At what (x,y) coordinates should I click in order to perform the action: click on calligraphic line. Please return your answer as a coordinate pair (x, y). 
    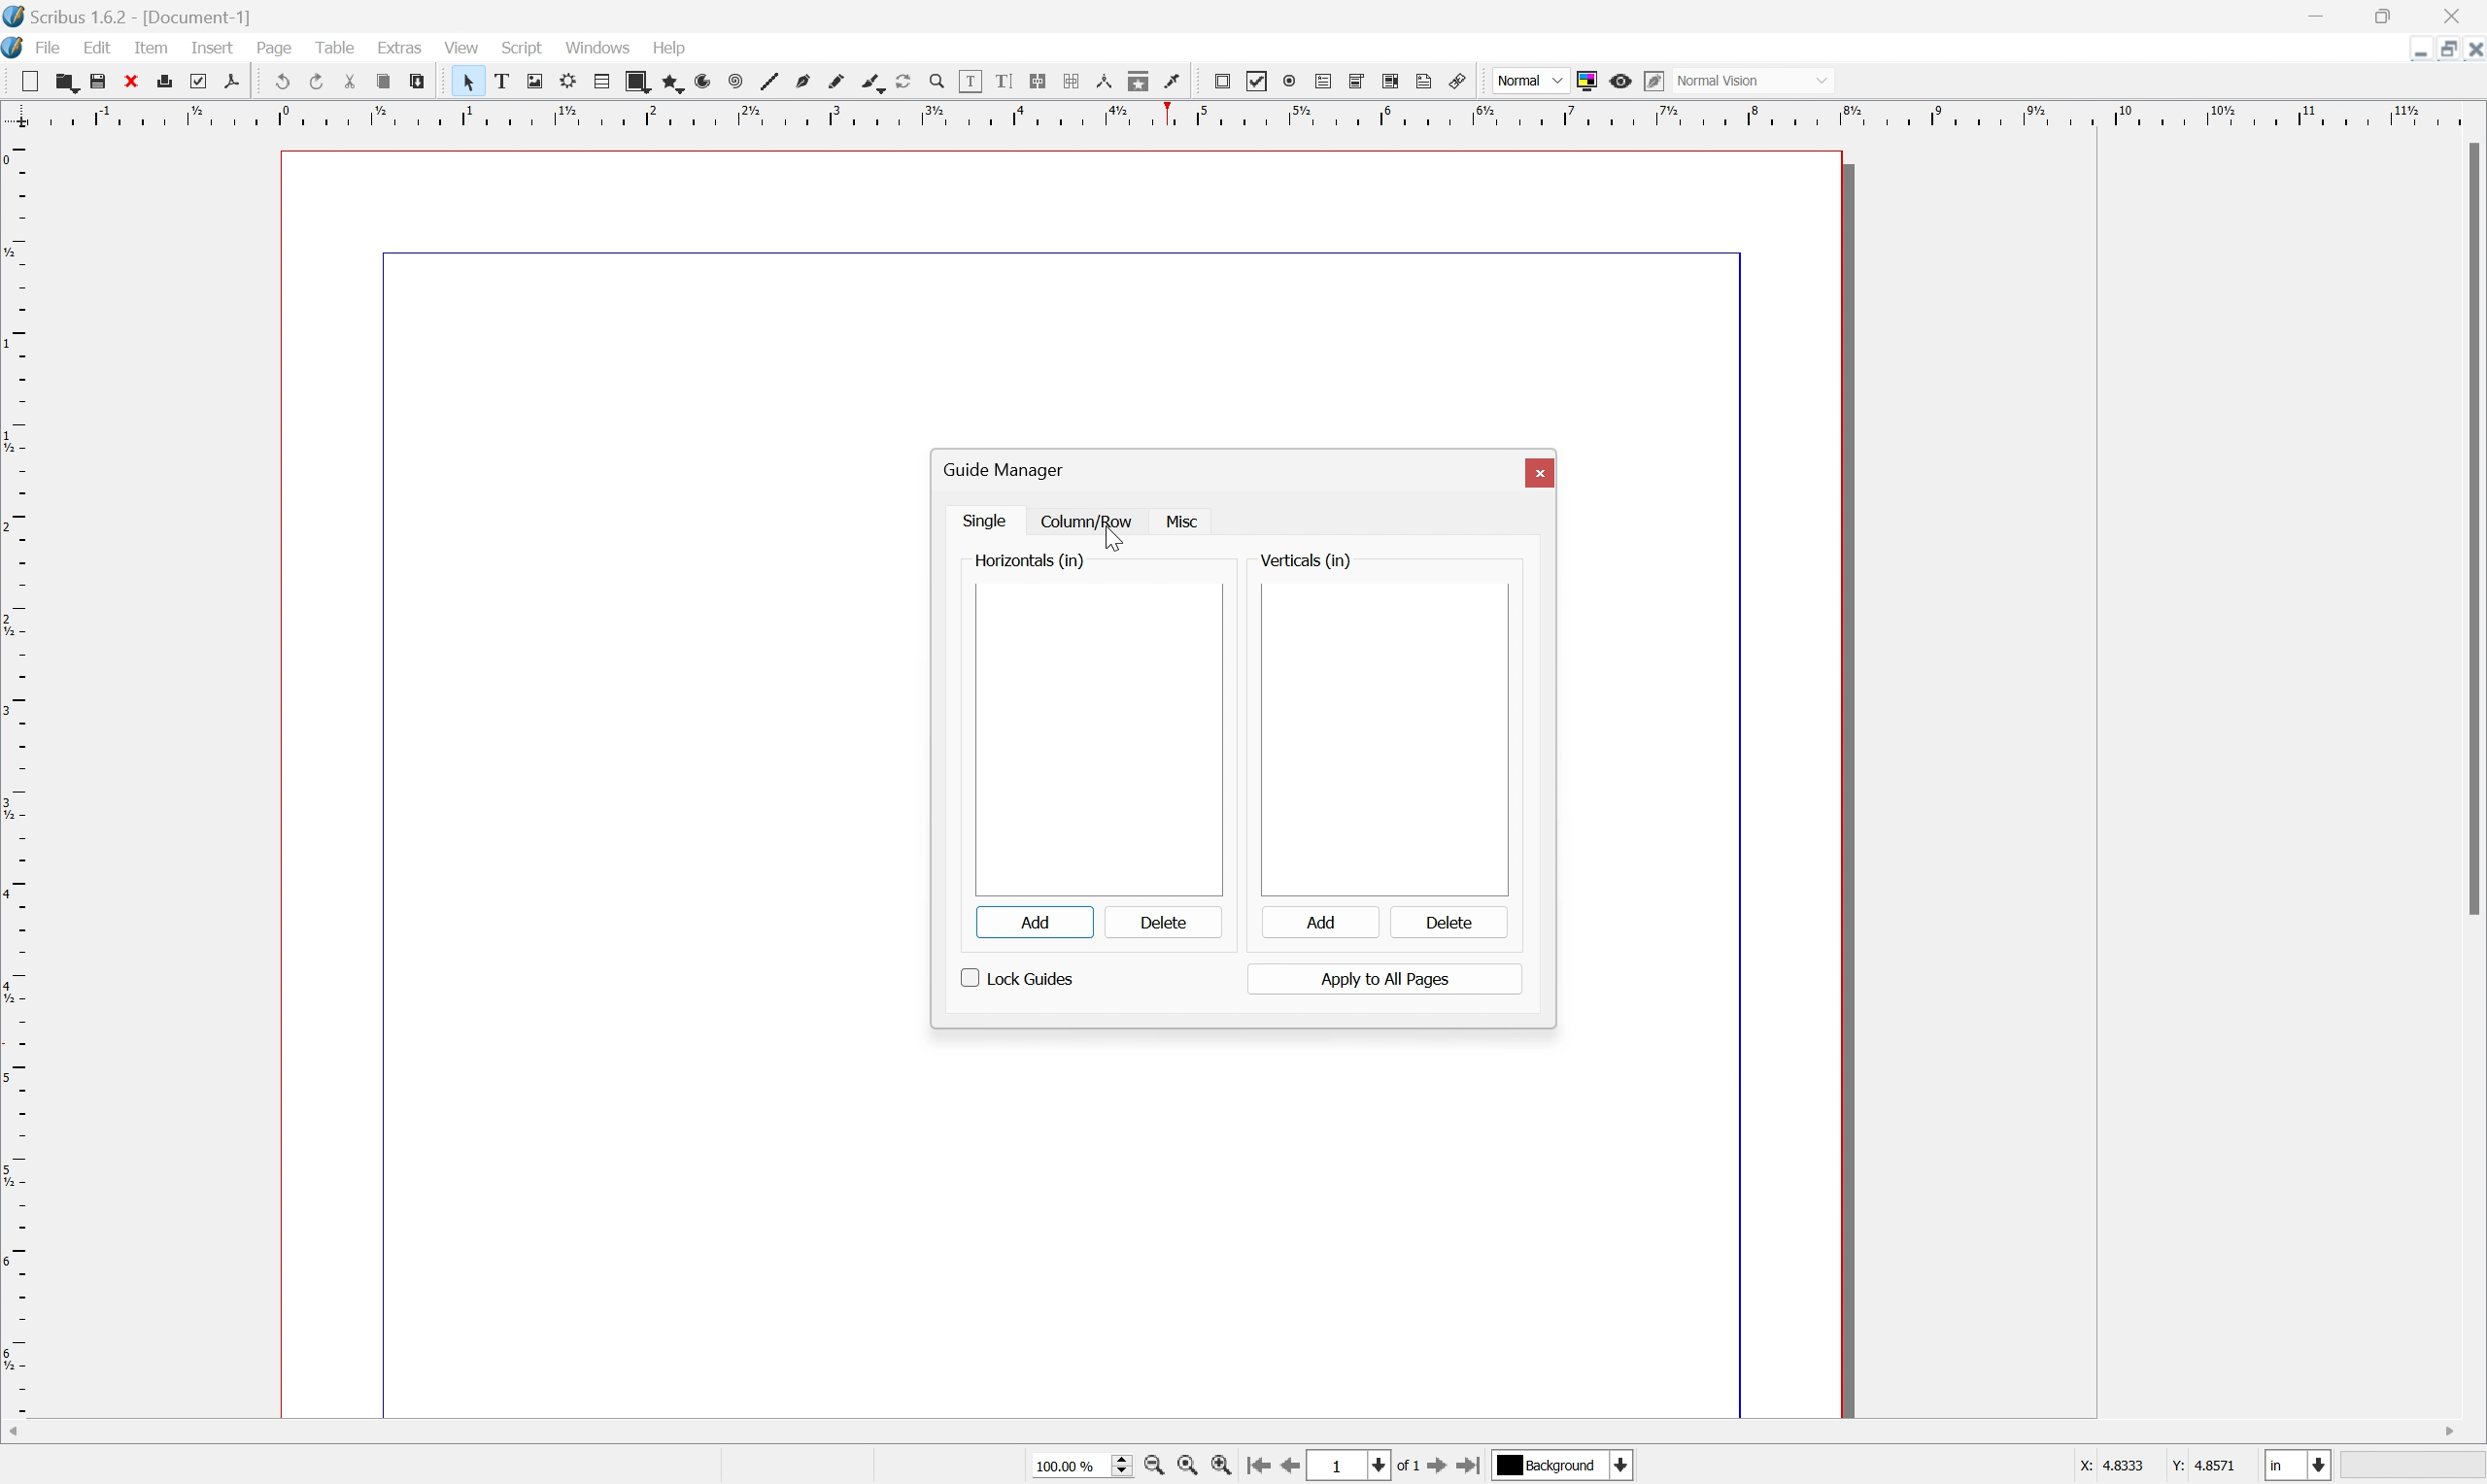
    Looking at the image, I should click on (871, 80).